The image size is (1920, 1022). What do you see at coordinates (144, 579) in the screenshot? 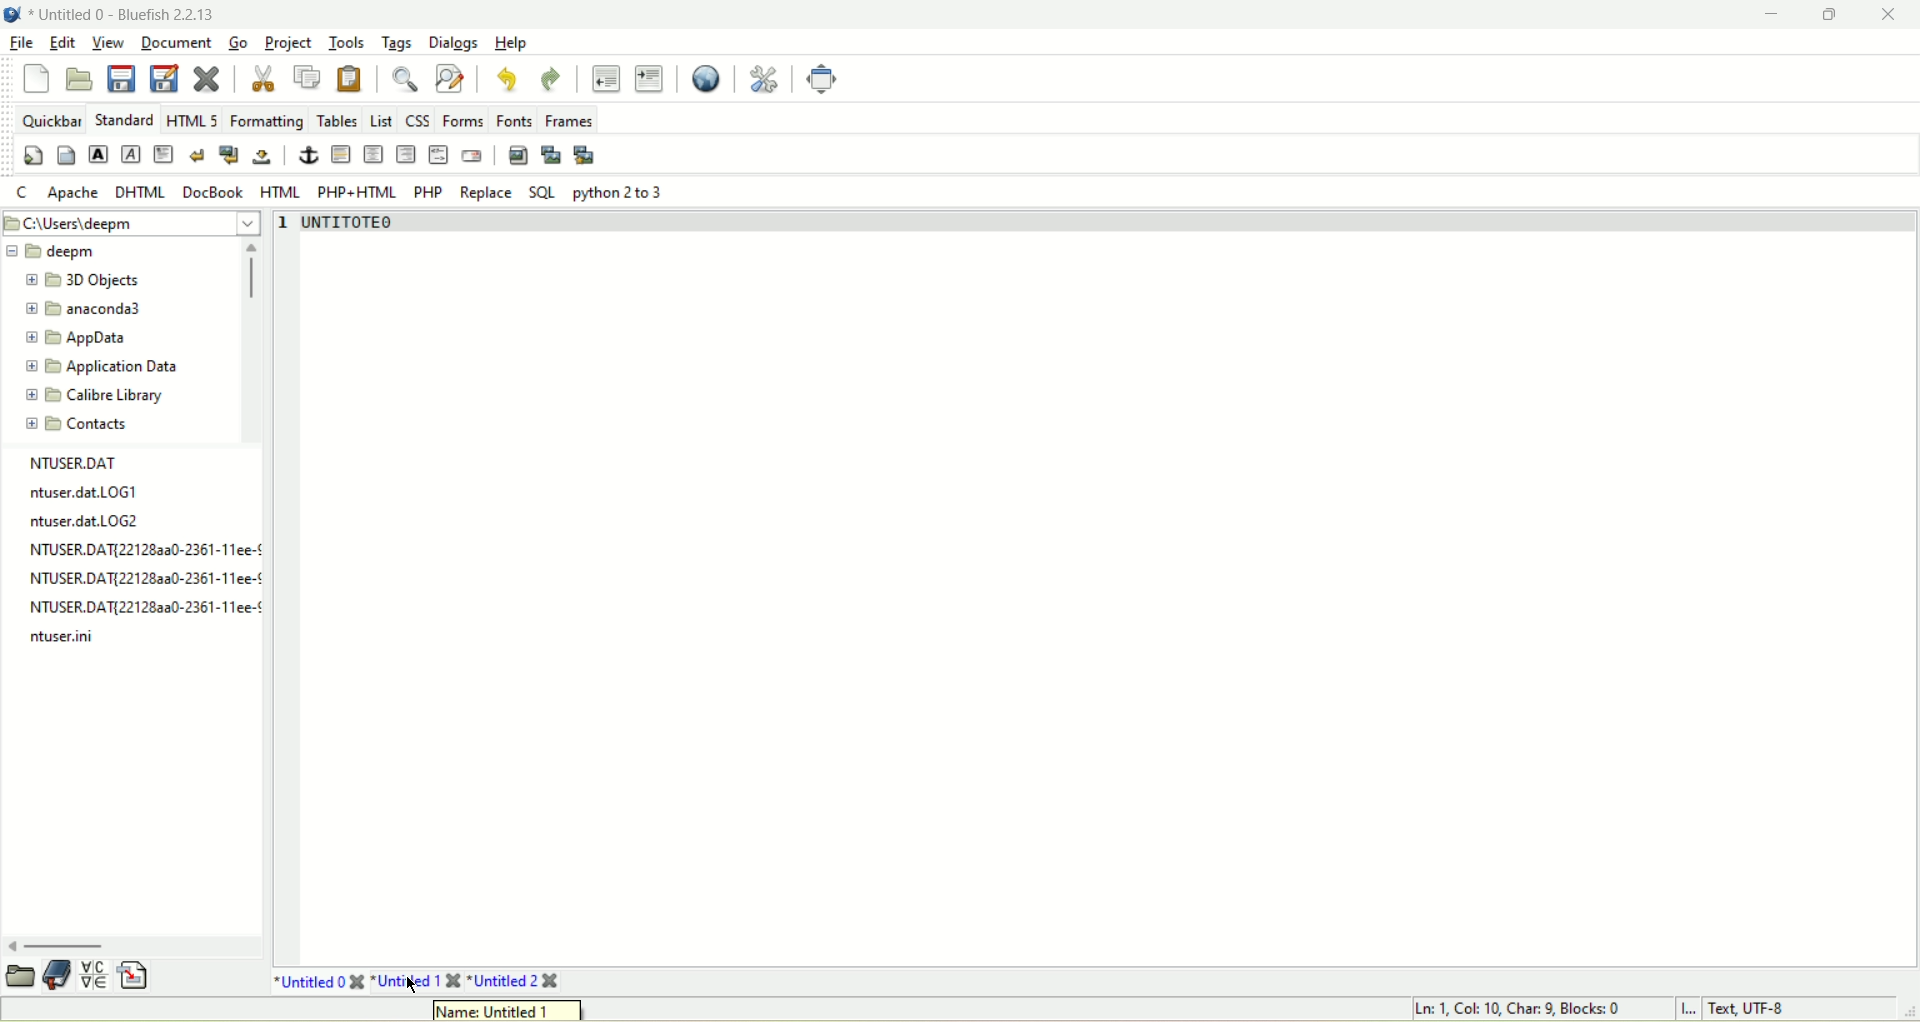
I see `NTUSER.DAT{22128aa0-2361-11ee-¢` at bounding box center [144, 579].